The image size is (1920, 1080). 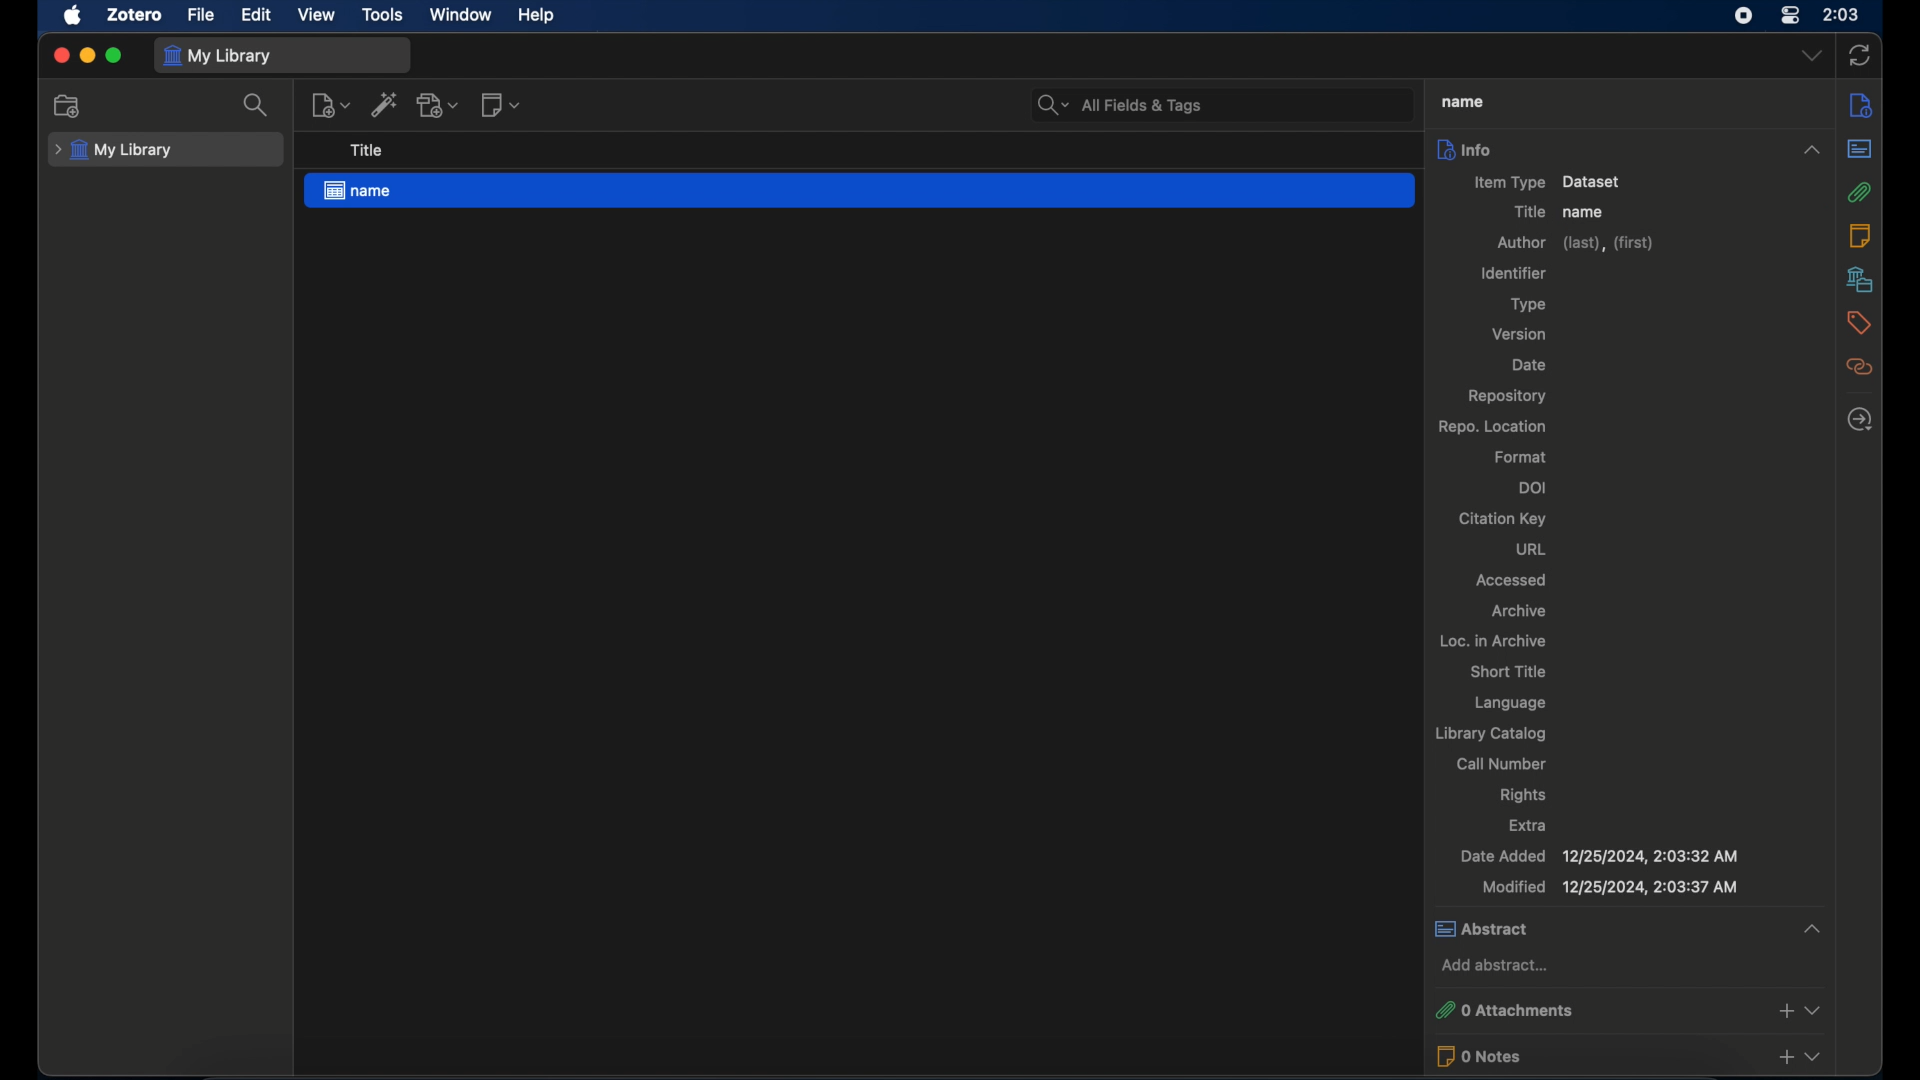 I want to click on loc. in archive, so click(x=1494, y=642).